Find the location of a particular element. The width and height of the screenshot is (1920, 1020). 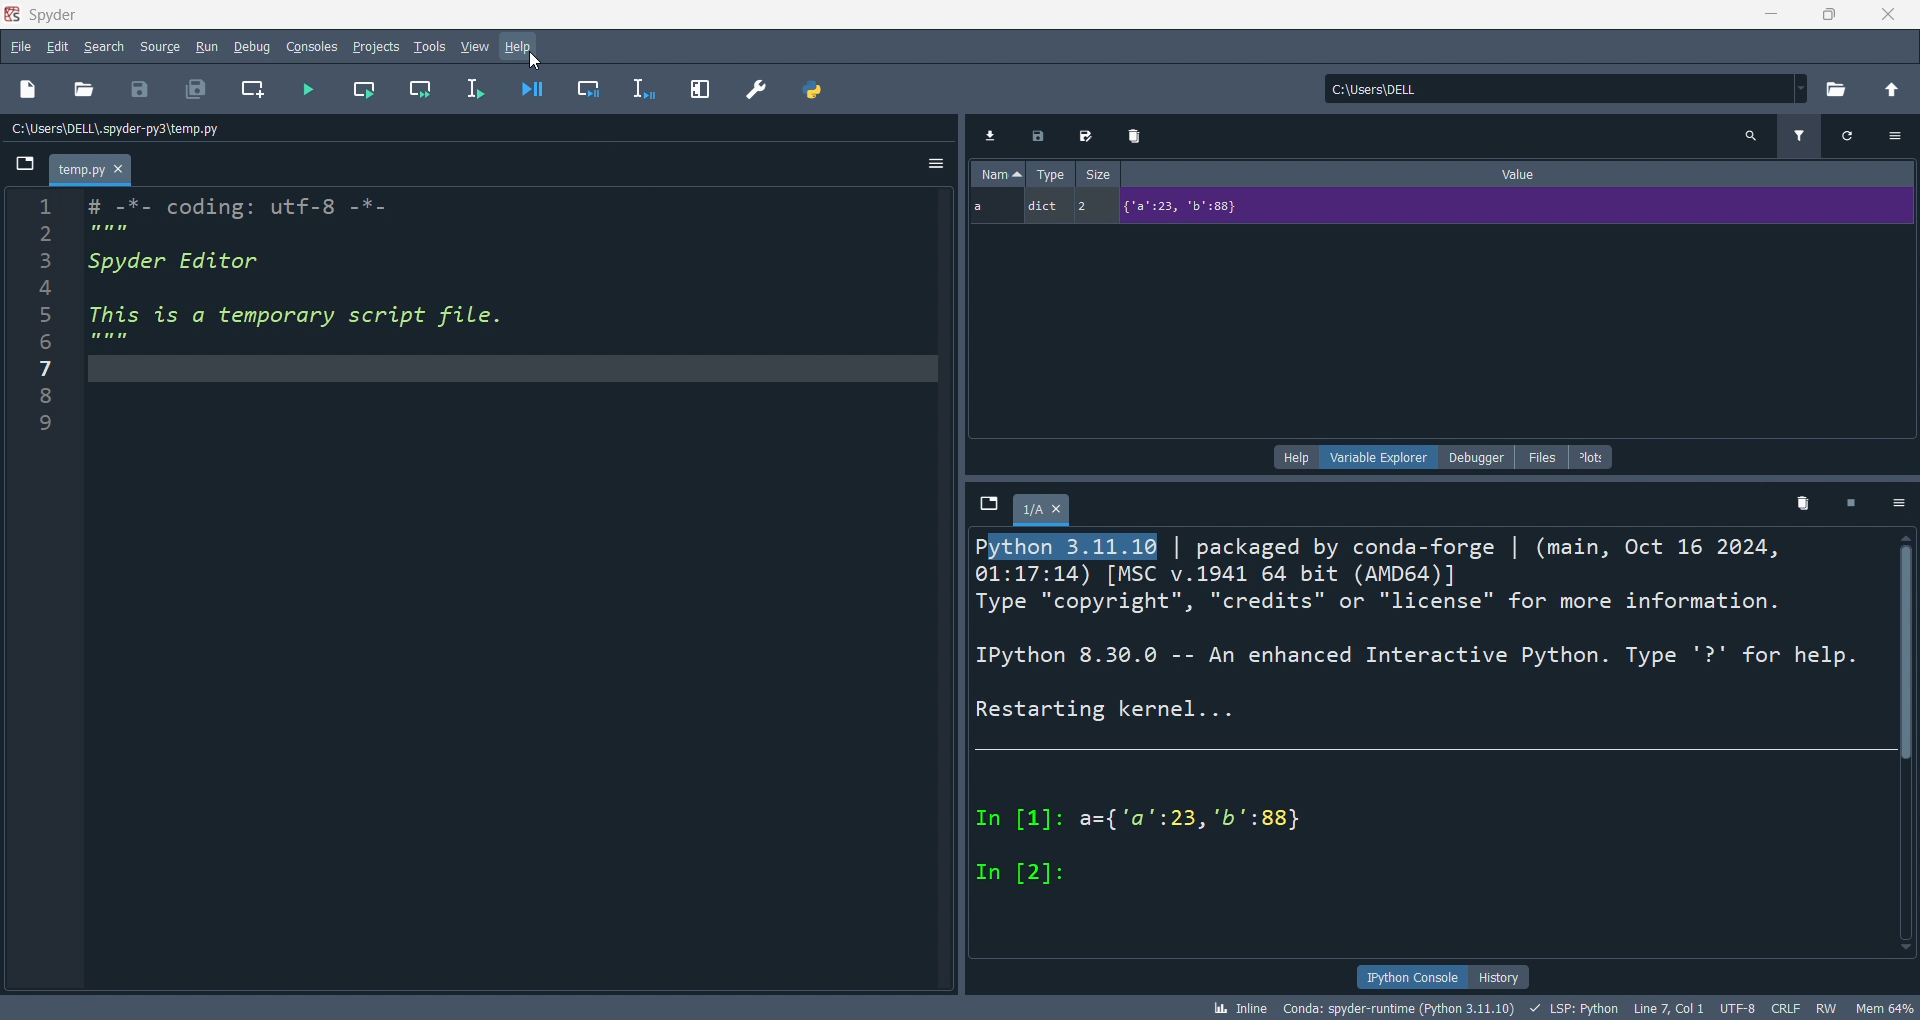

consoles is located at coordinates (312, 47).